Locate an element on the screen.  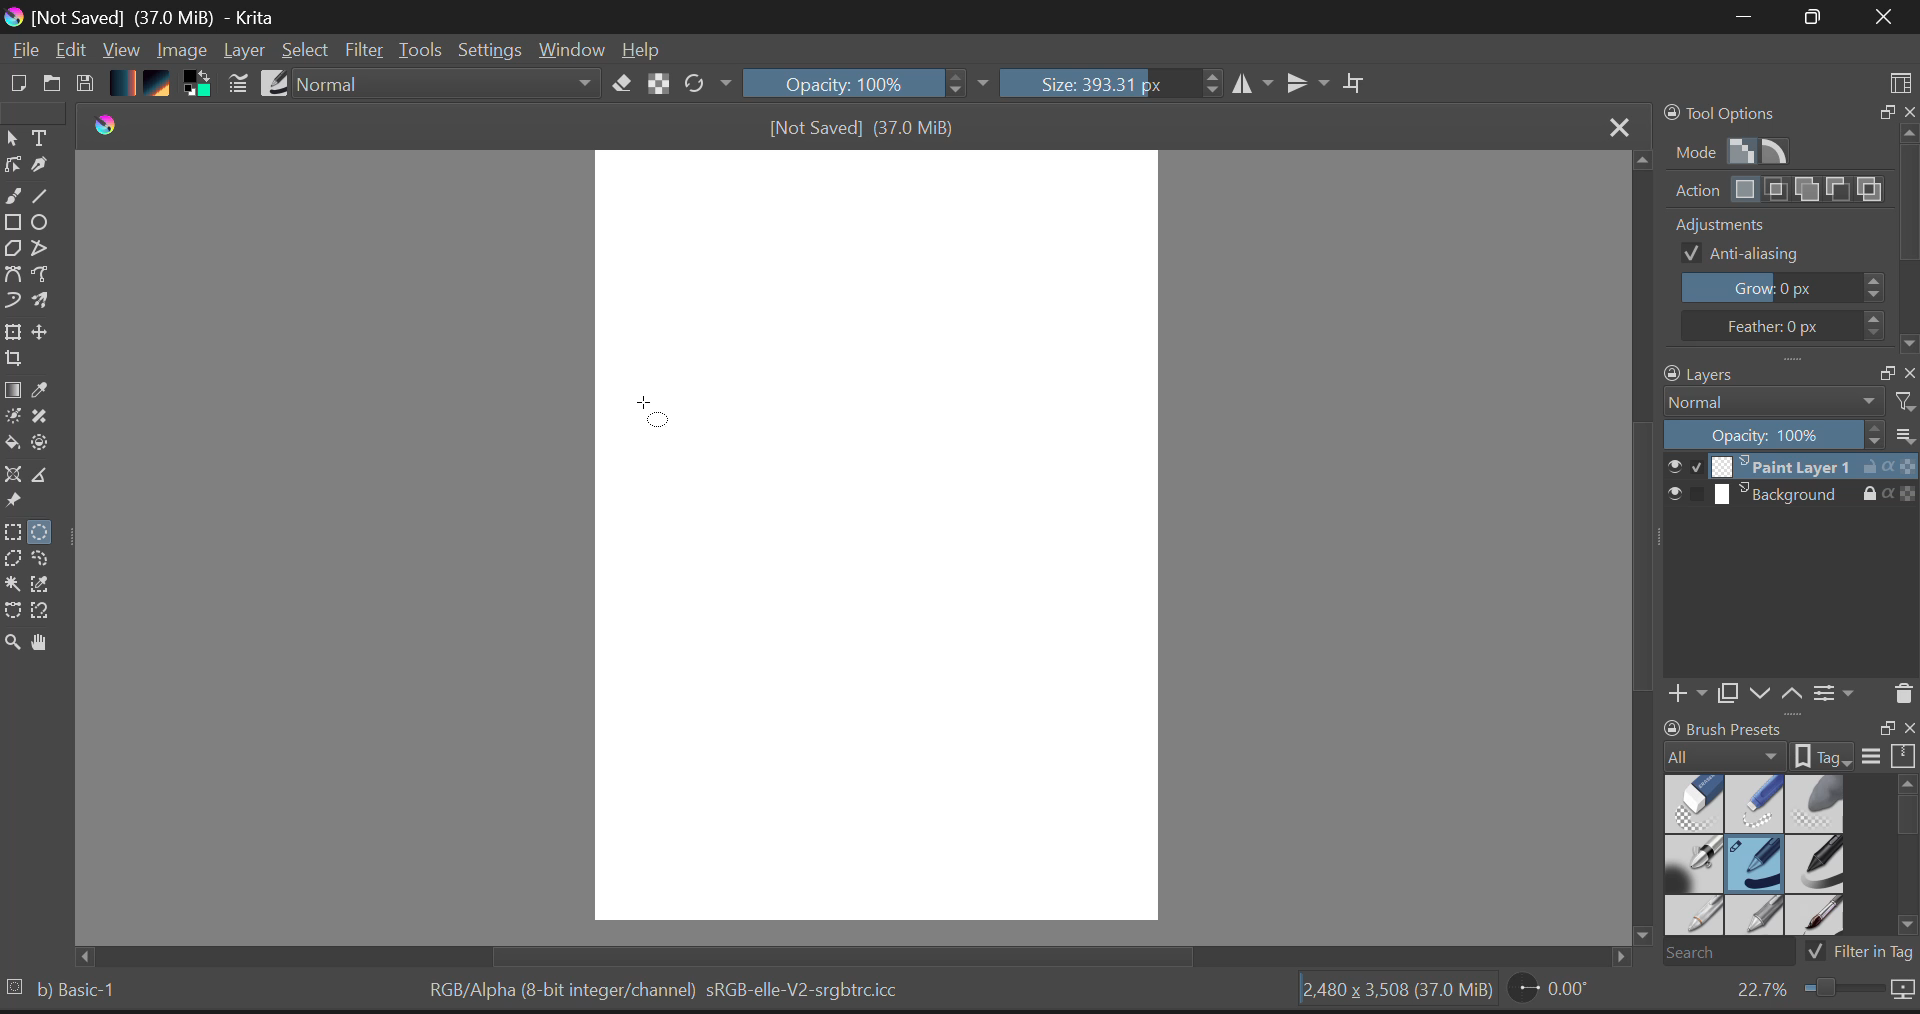
Colorize Mask Tool is located at coordinates (12, 418).